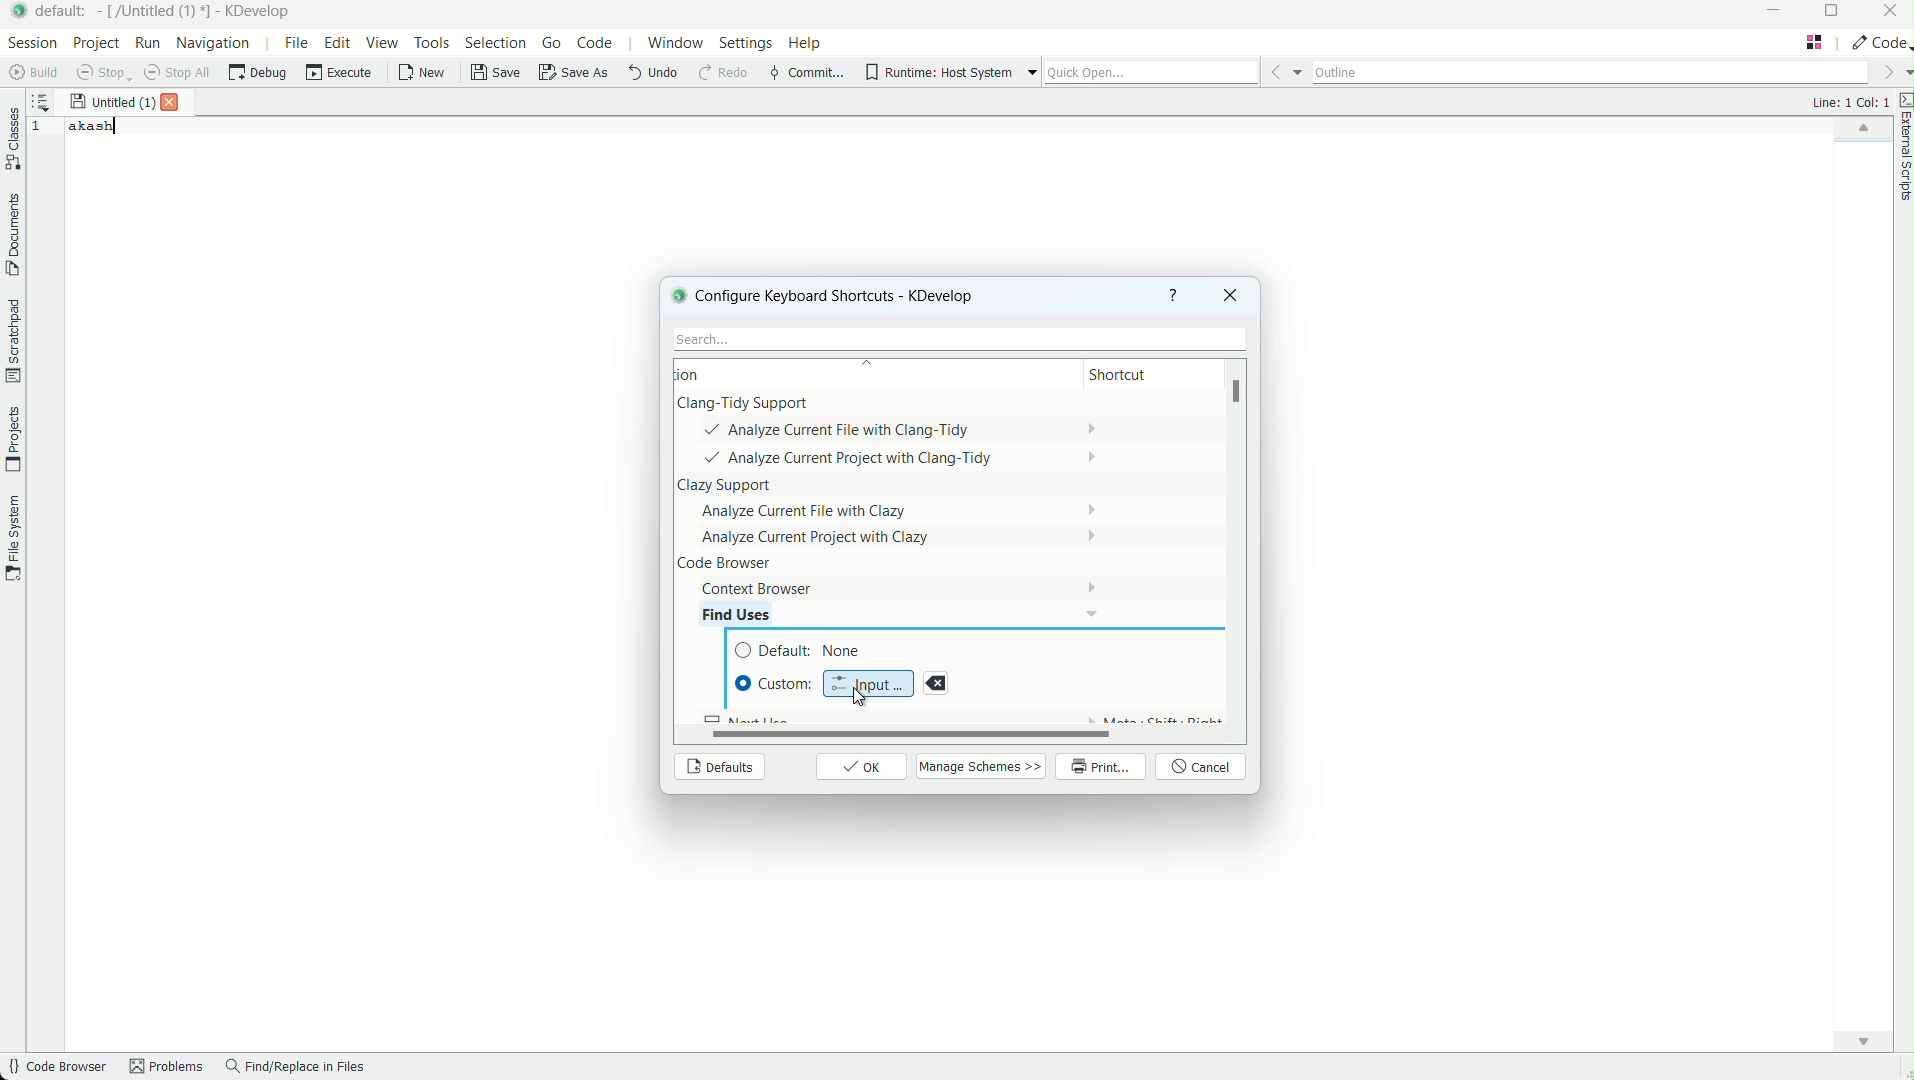 The width and height of the screenshot is (1914, 1080). Describe the element at coordinates (12, 440) in the screenshot. I see `projects` at that location.